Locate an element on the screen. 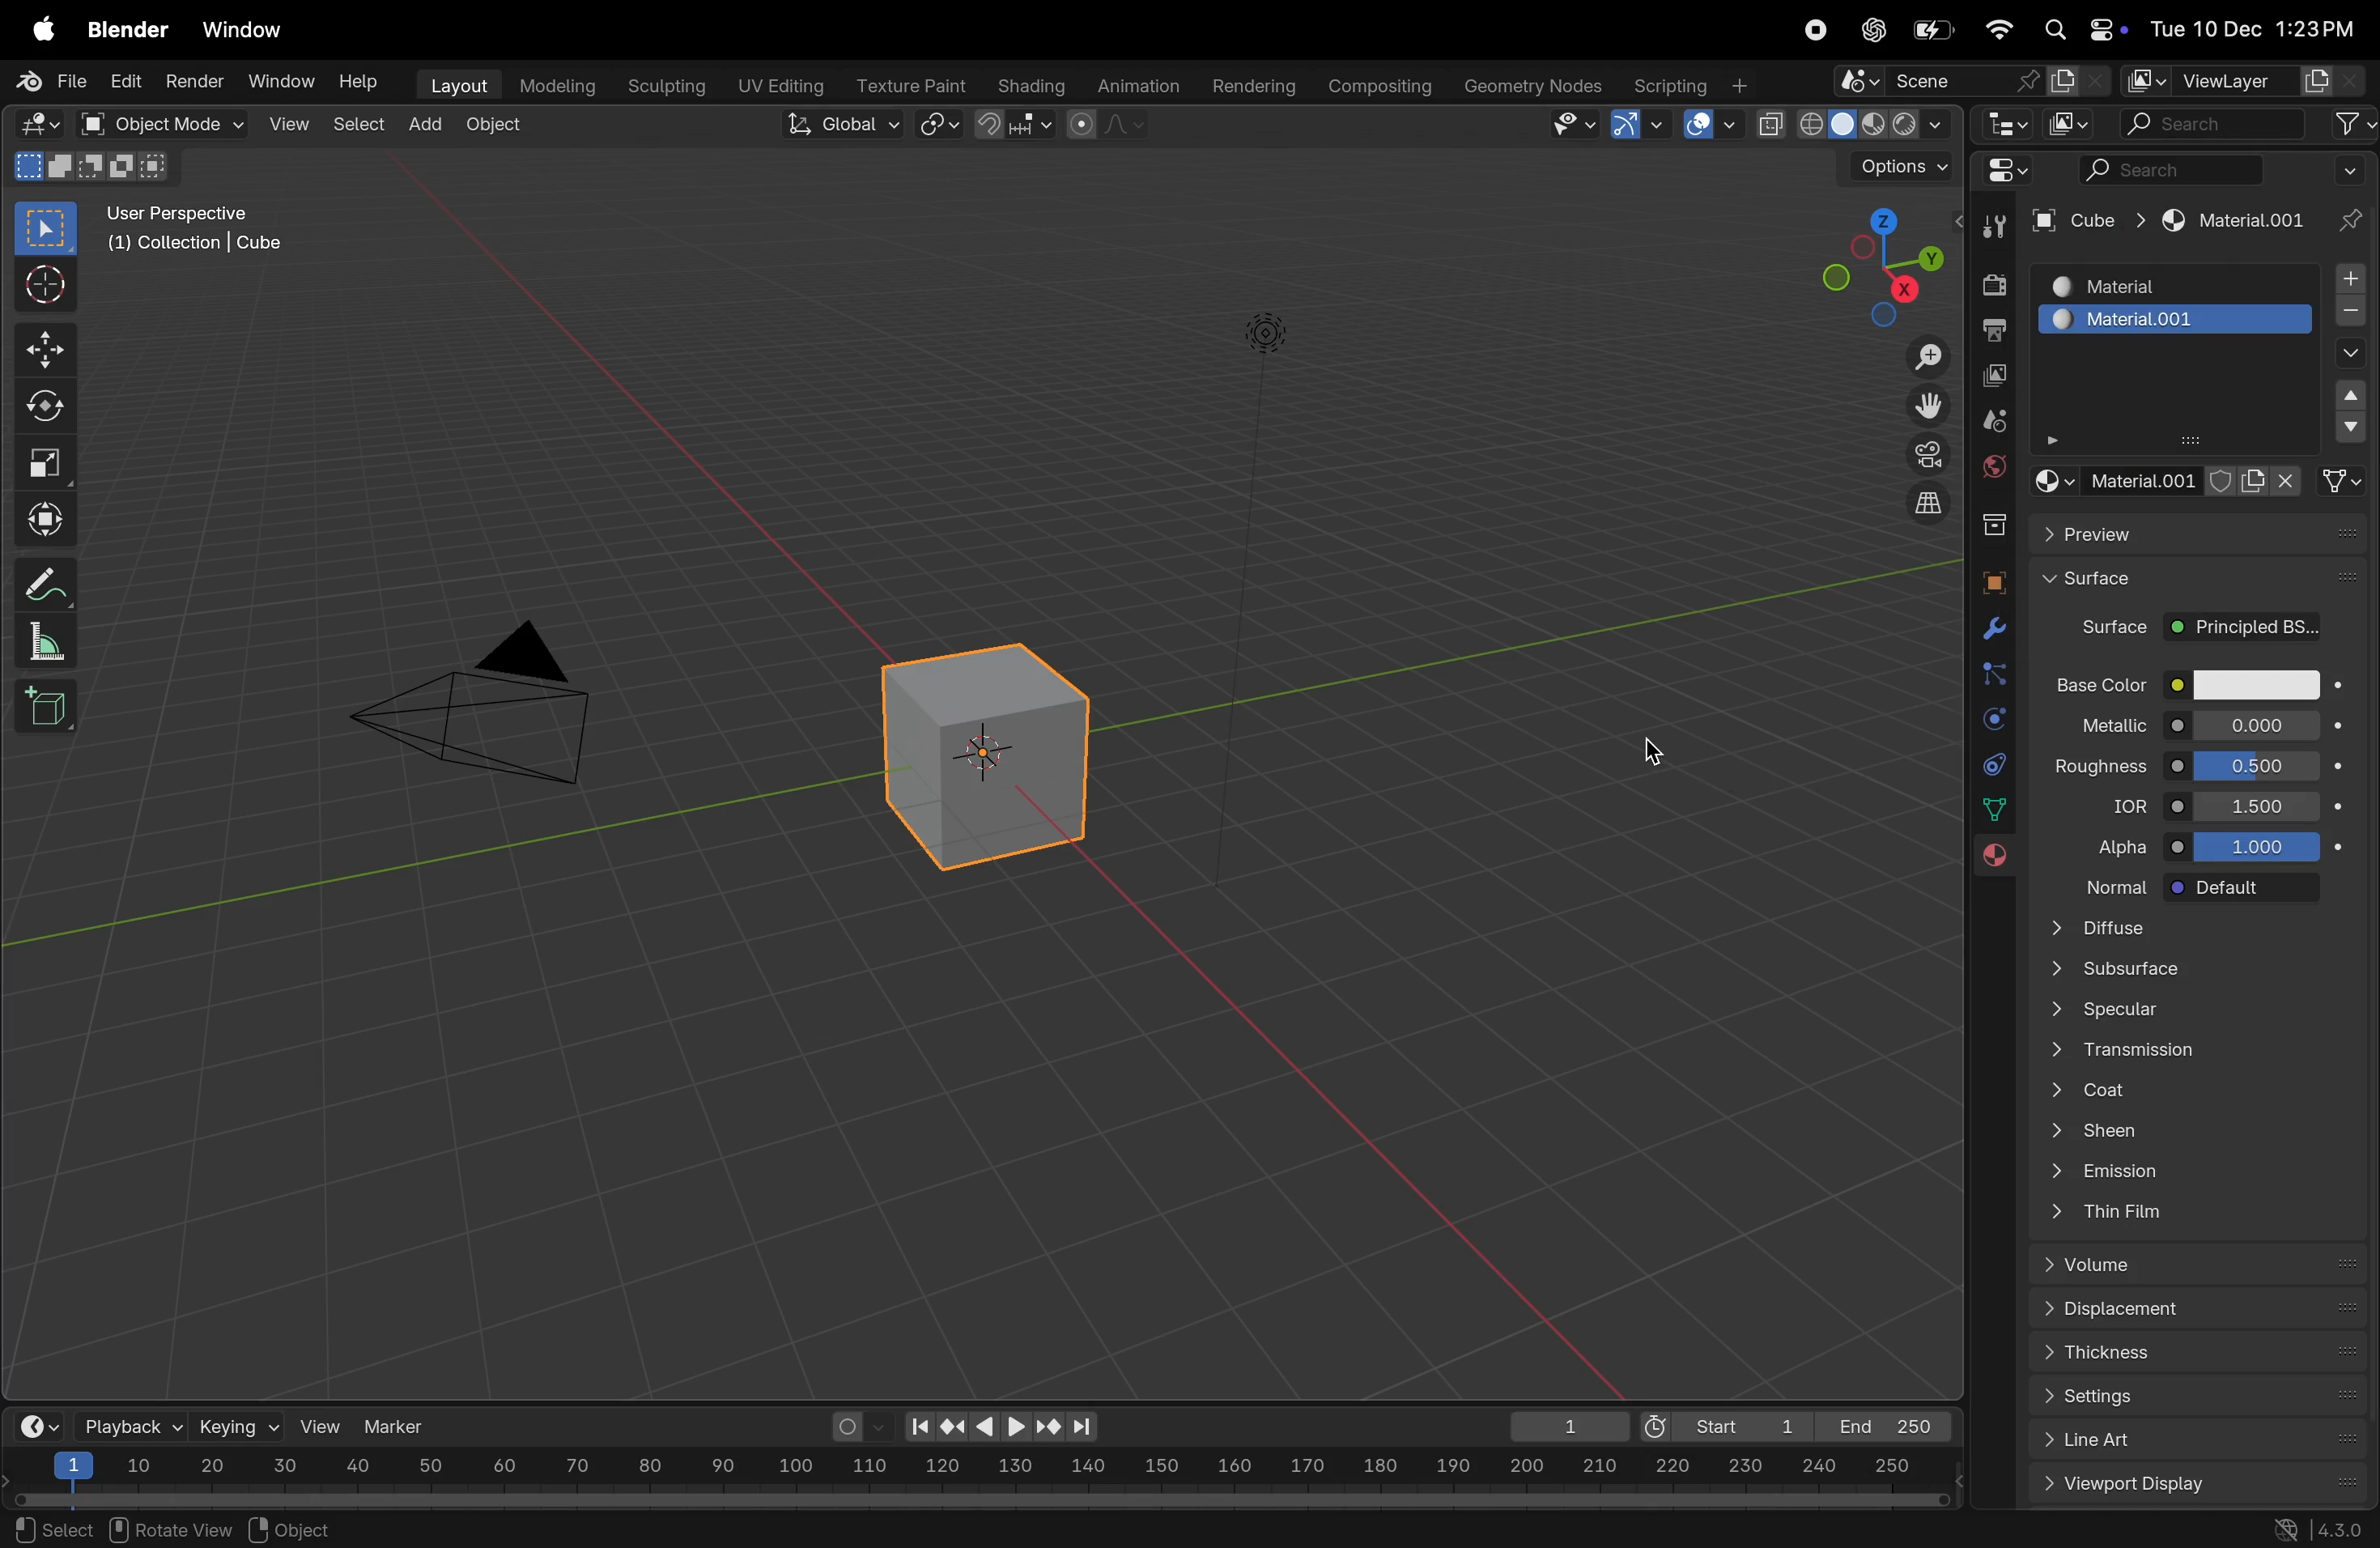 The width and height of the screenshot is (2380, 1548). version 4.30 is located at coordinates (2313, 1531).